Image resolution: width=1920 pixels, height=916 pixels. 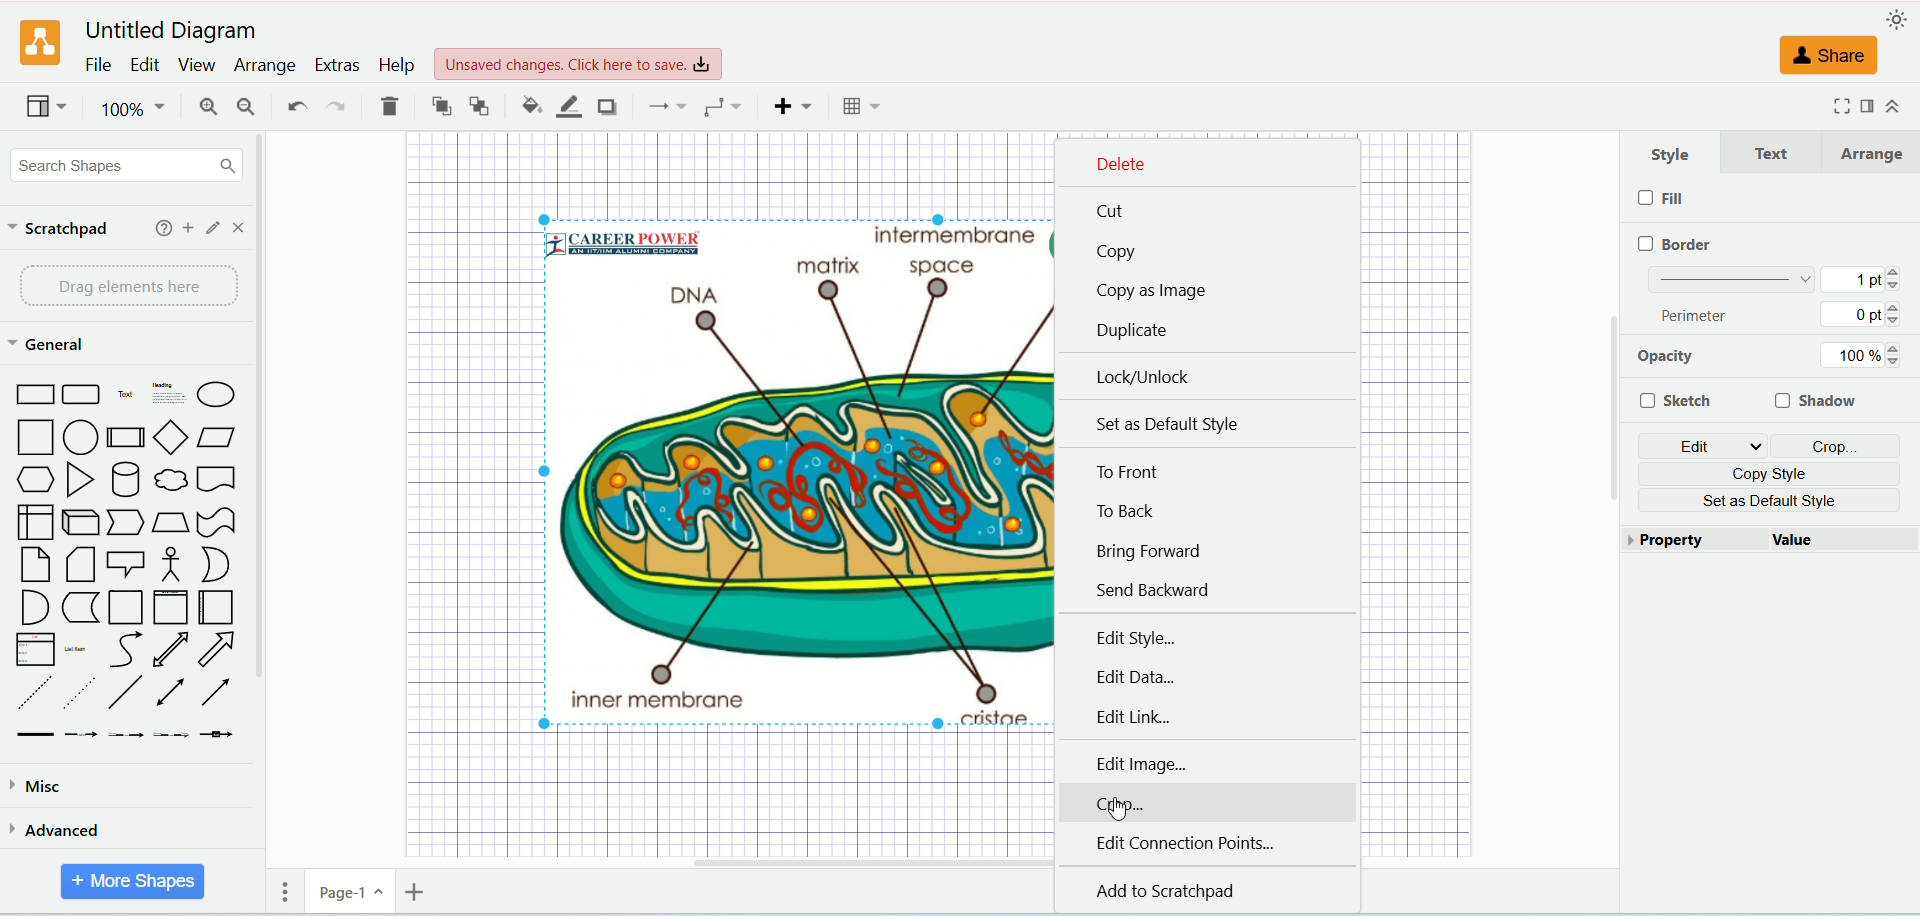 What do you see at coordinates (352, 891) in the screenshot?
I see `page-1` at bounding box center [352, 891].